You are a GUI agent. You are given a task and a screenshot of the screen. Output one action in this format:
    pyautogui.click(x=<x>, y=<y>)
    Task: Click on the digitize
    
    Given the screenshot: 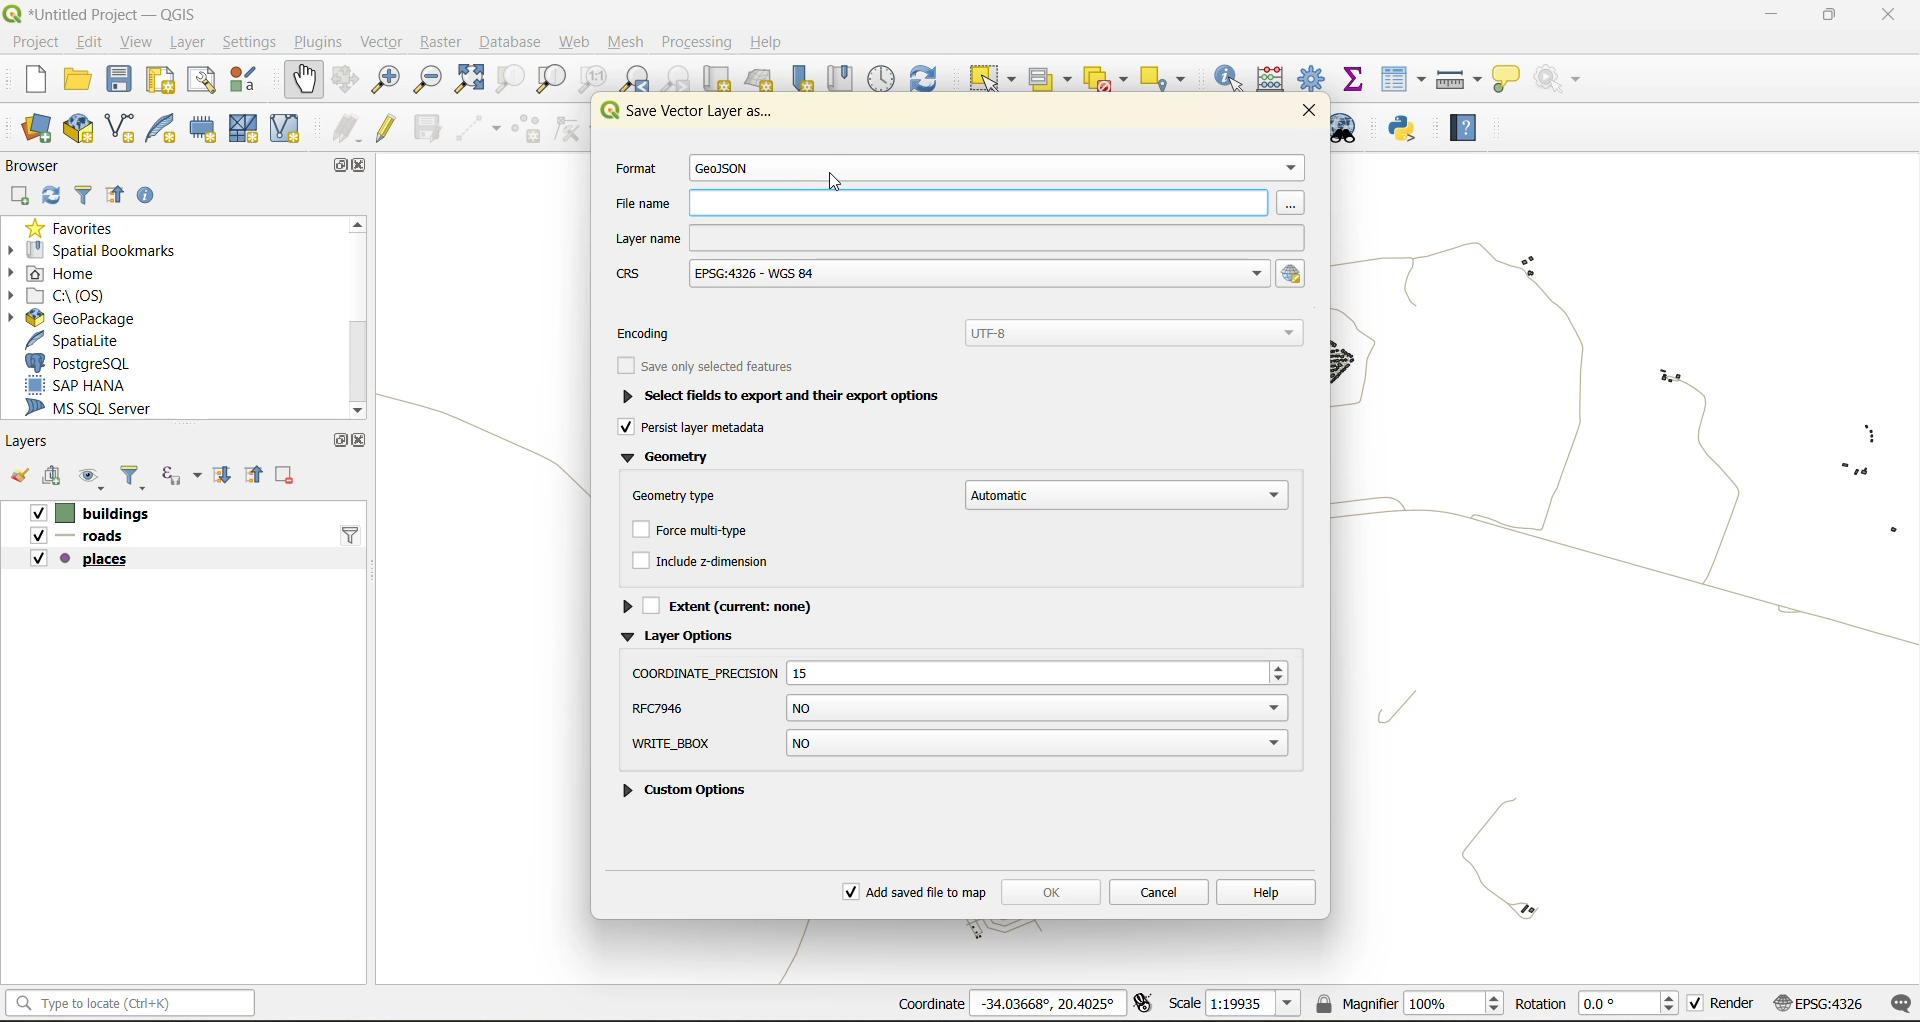 What is the action you would take?
    pyautogui.click(x=475, y=128)
    